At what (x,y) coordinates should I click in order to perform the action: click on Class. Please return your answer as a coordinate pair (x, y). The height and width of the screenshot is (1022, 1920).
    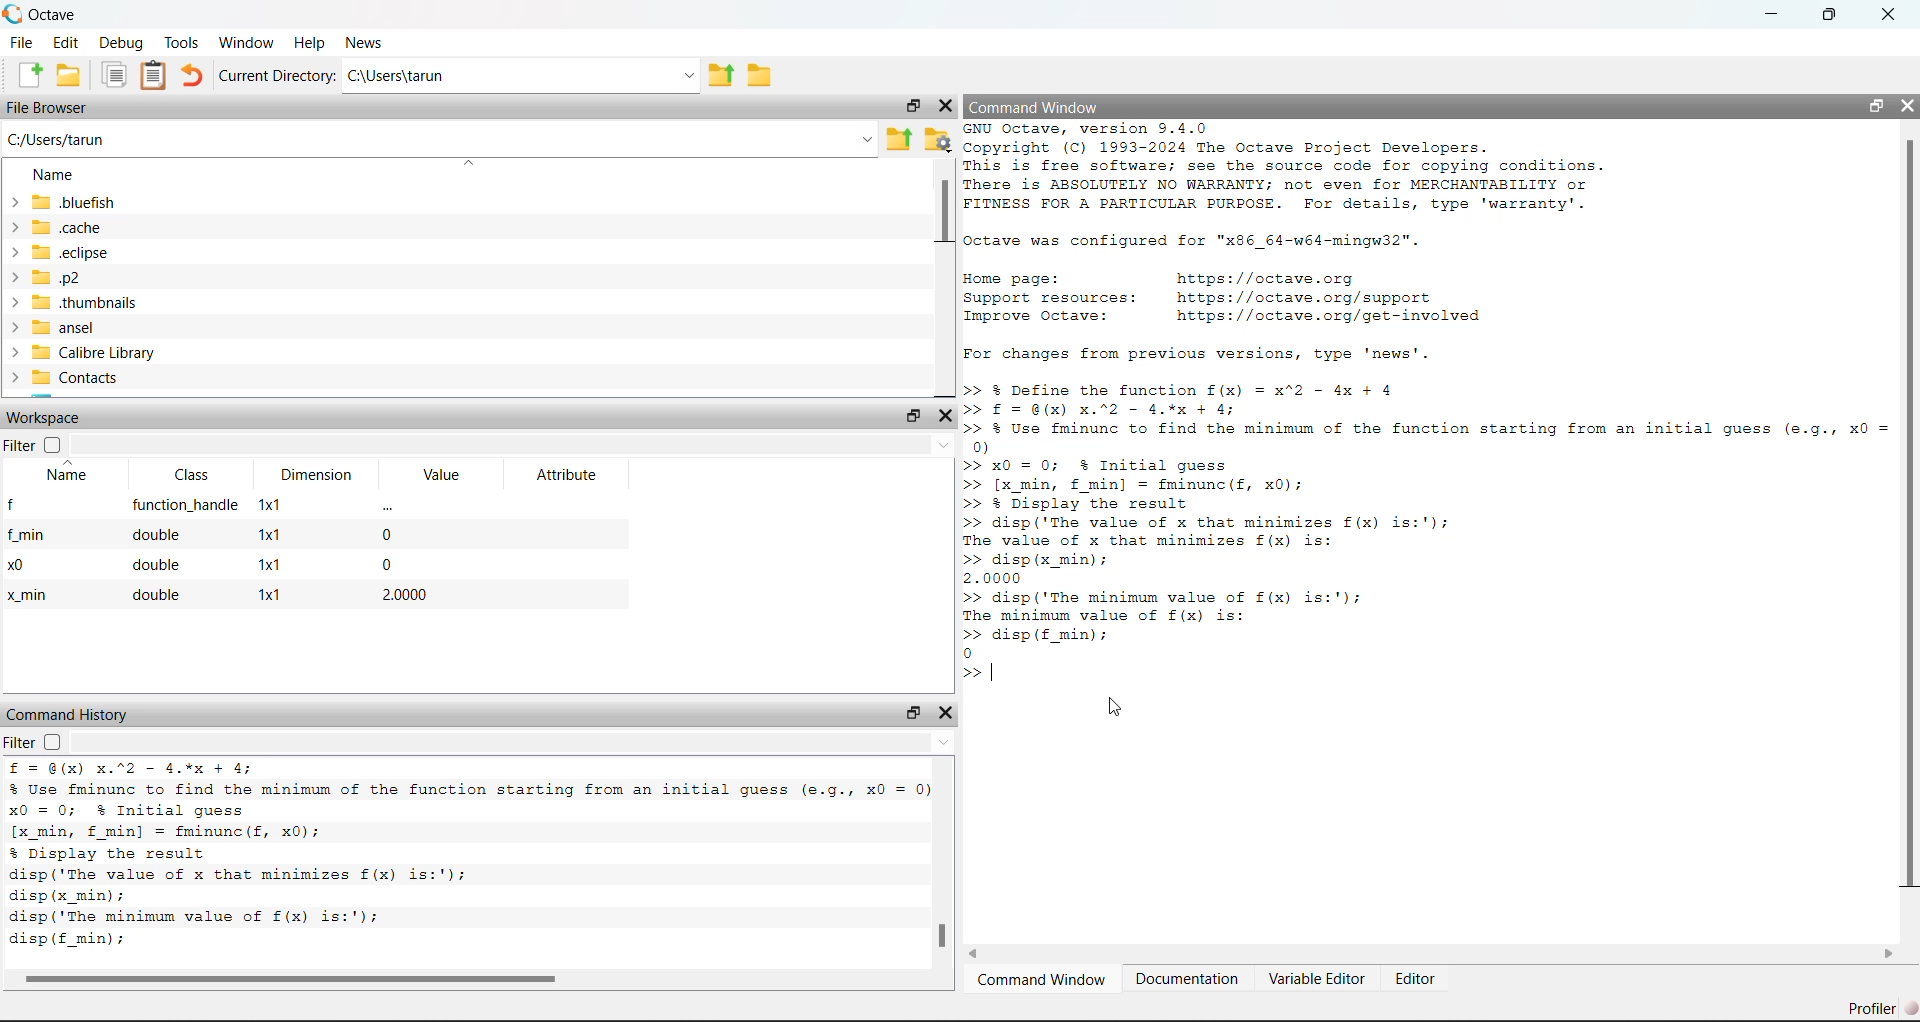
    Looking at the image, I should click on (191, 472).